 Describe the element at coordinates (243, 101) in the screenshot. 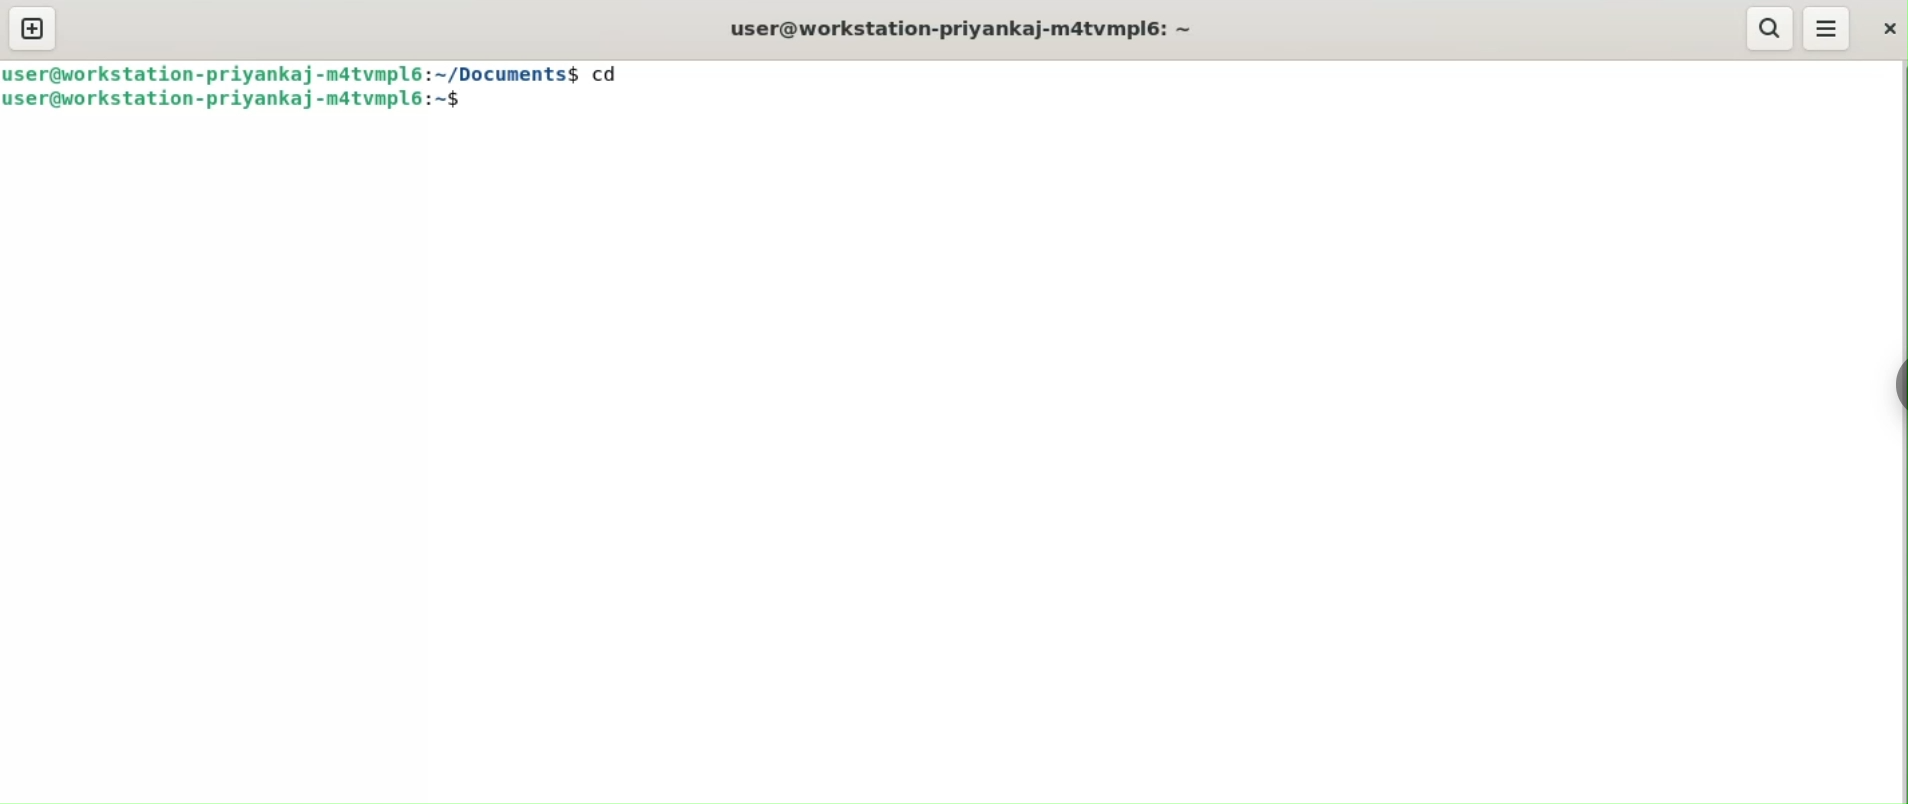

I see `user@workstation-priyankaj-m4tvmpl6: ~$` at that location.